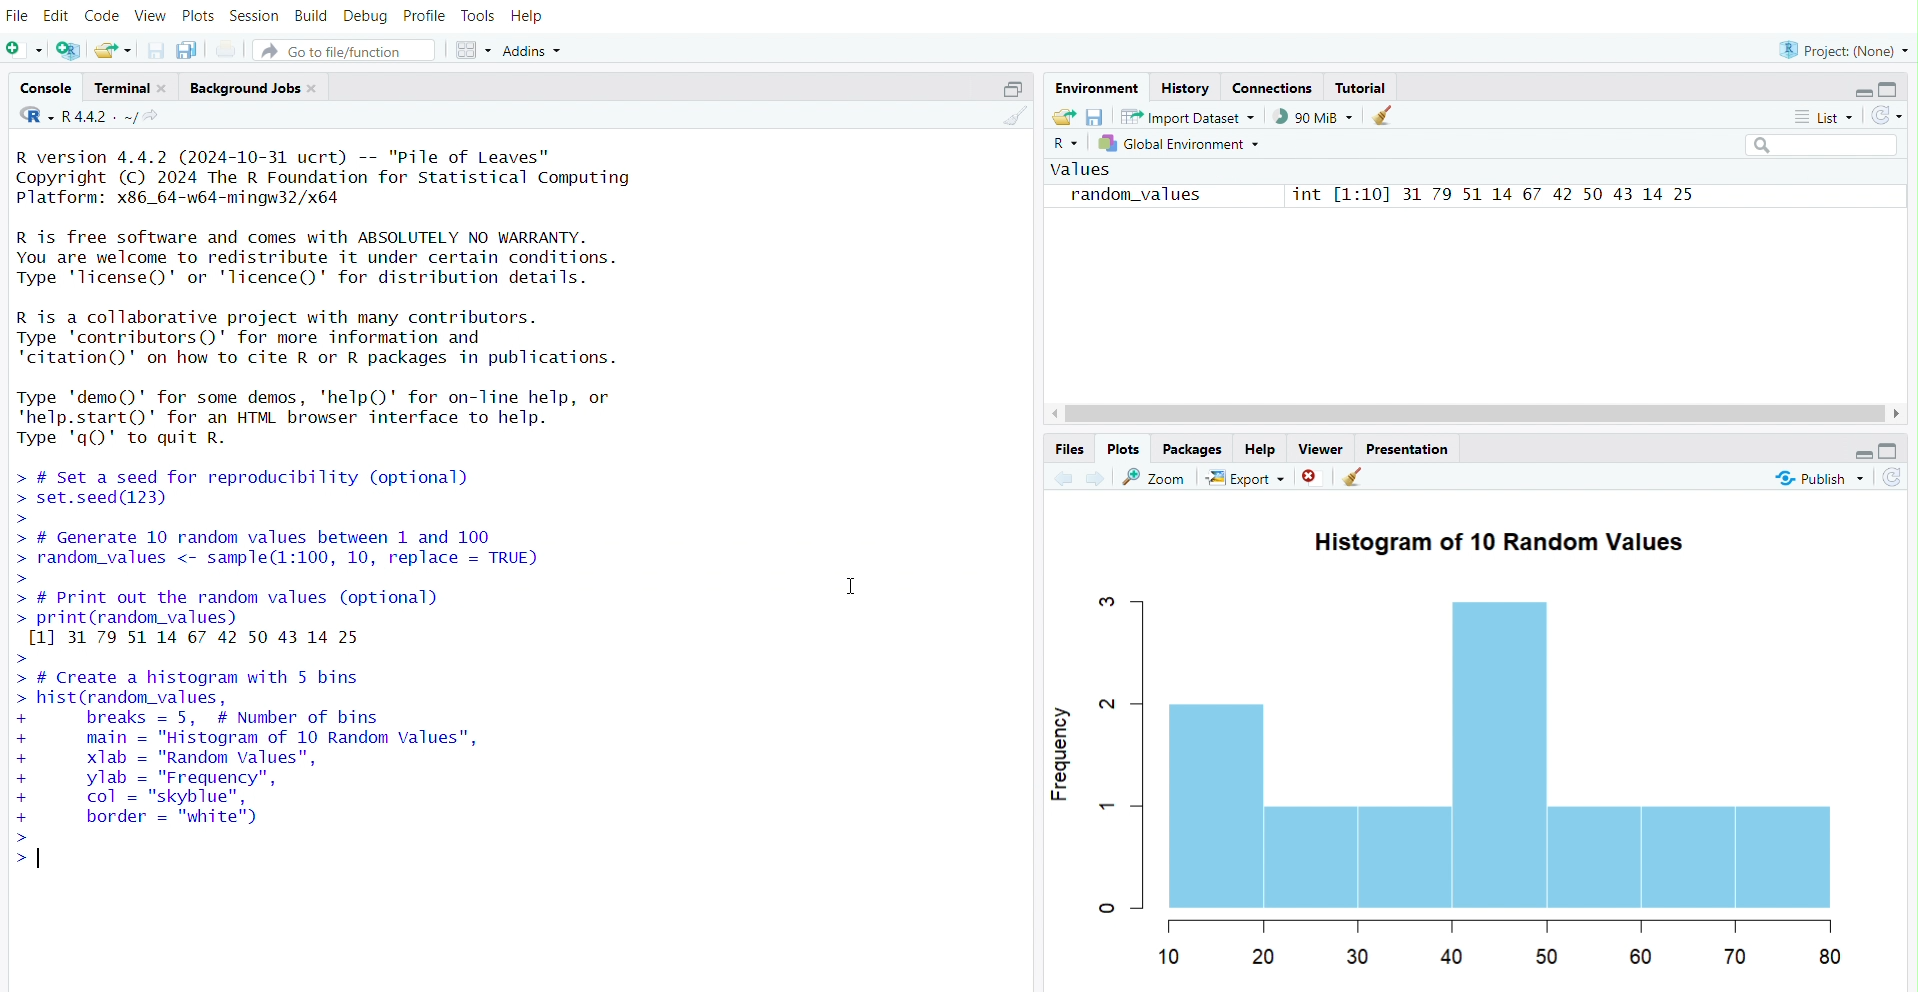  I want to click on remove the current plot, so click(1313, 479).